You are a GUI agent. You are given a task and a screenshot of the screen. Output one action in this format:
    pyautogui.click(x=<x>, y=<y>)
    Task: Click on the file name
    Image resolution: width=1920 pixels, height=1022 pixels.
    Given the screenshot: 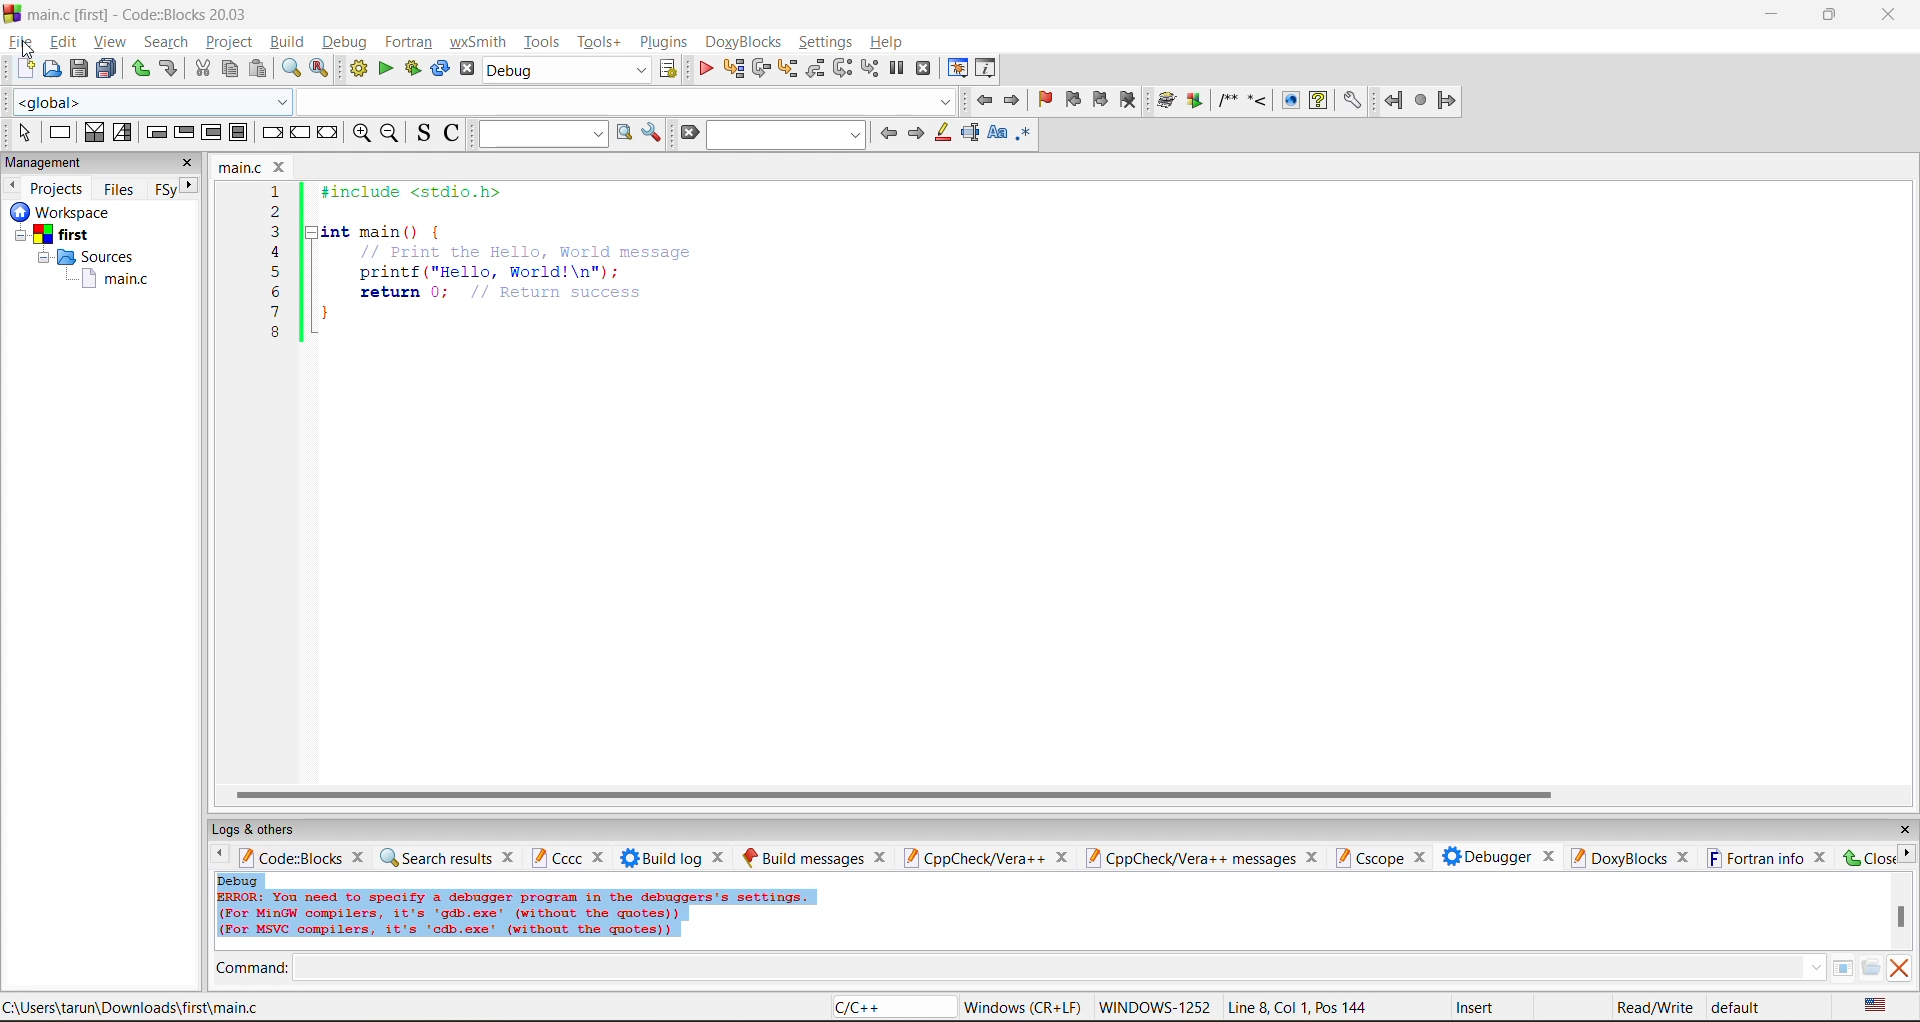 What is the action you would take?
    pyautogui.click(x=242, y=167)
    